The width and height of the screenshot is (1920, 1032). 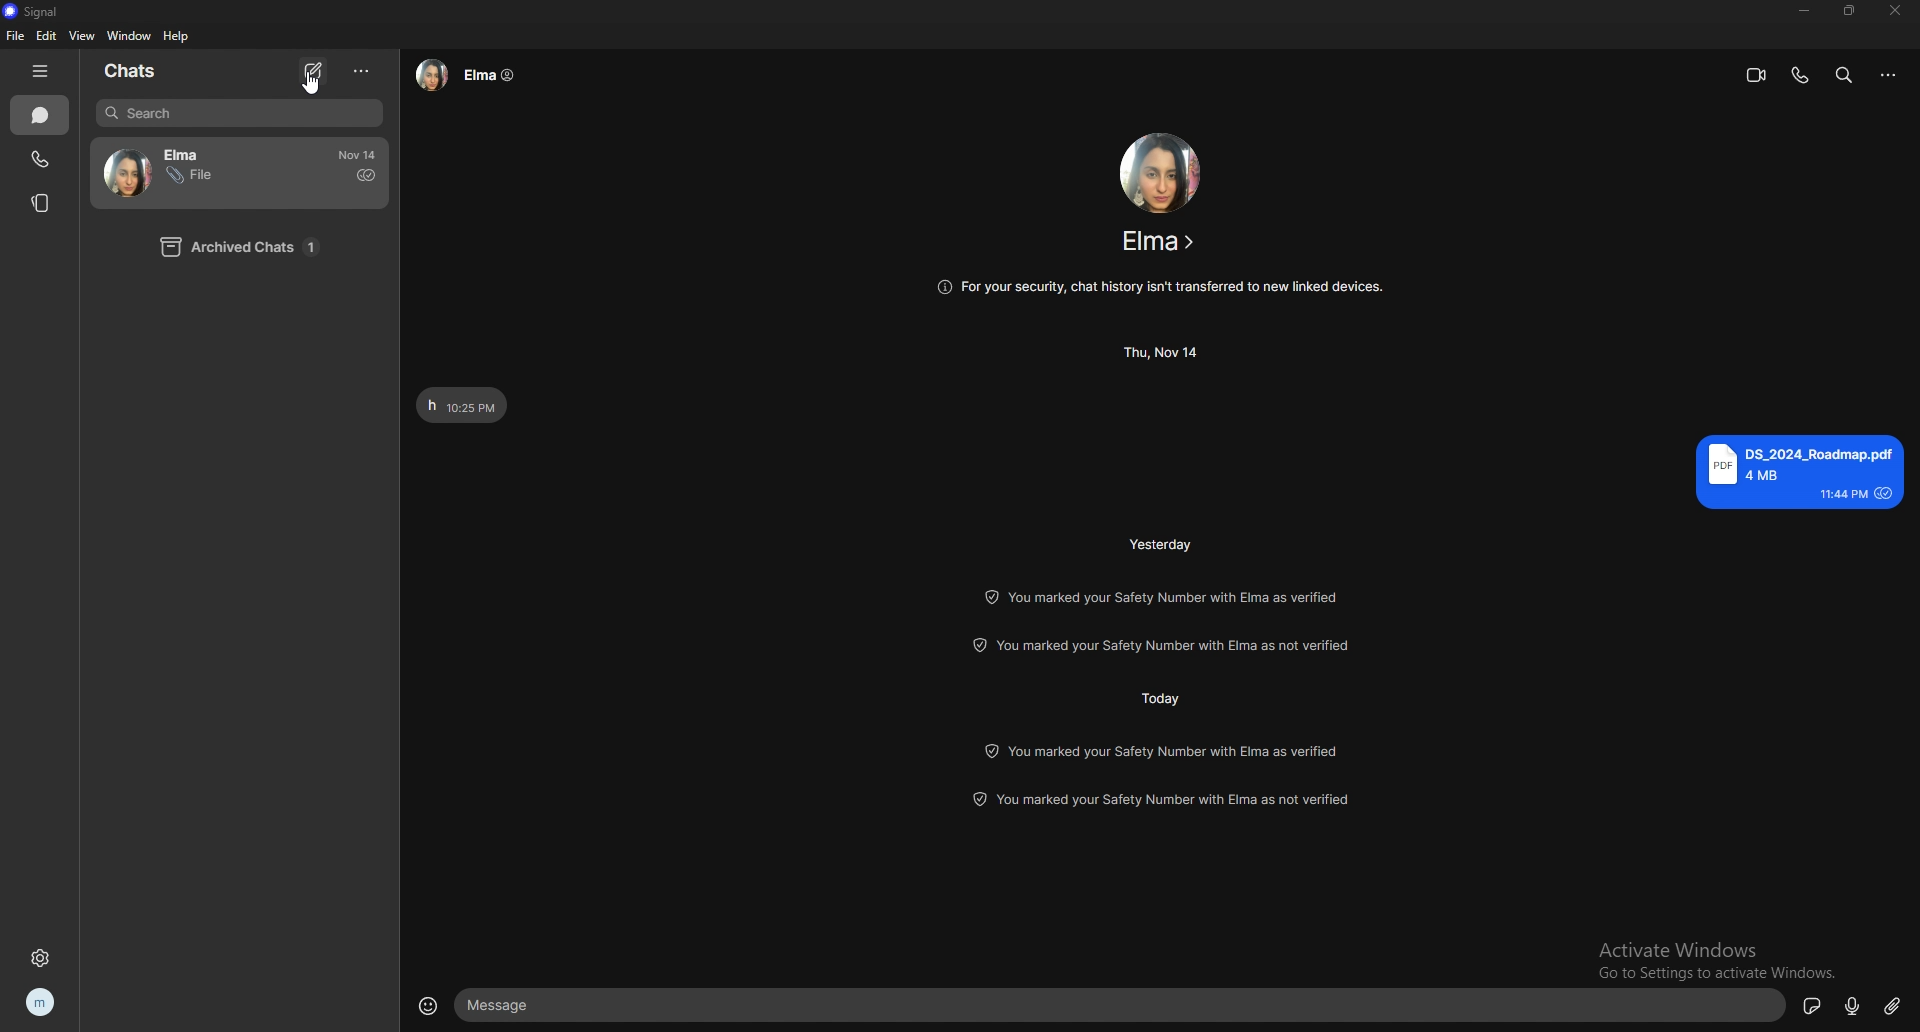 What do you see at coordinates (309, 86) in the screenshot?
I see `cursor` at bounding box center [309, 86].